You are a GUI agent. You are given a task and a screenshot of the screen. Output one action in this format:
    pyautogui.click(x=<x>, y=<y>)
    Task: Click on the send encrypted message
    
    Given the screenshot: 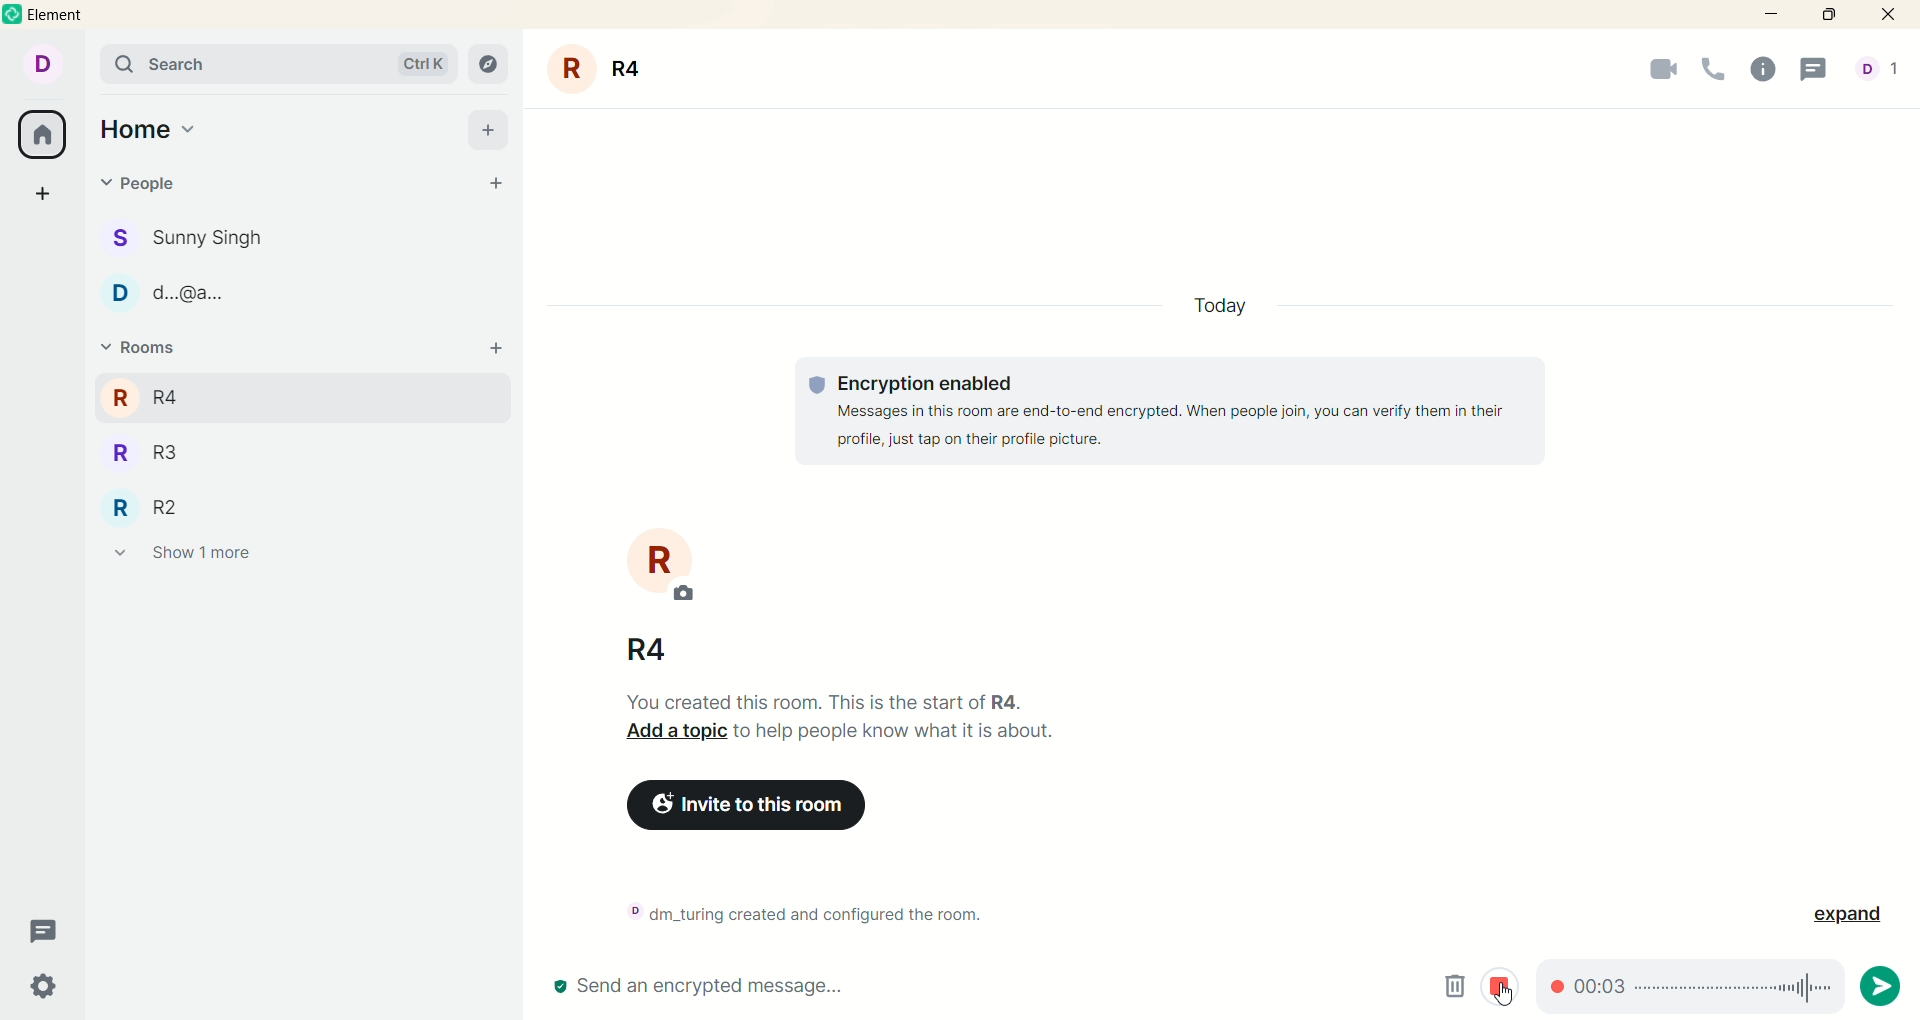 What is the action you would take?
    pyautogui.click(x=698, y=988)
    